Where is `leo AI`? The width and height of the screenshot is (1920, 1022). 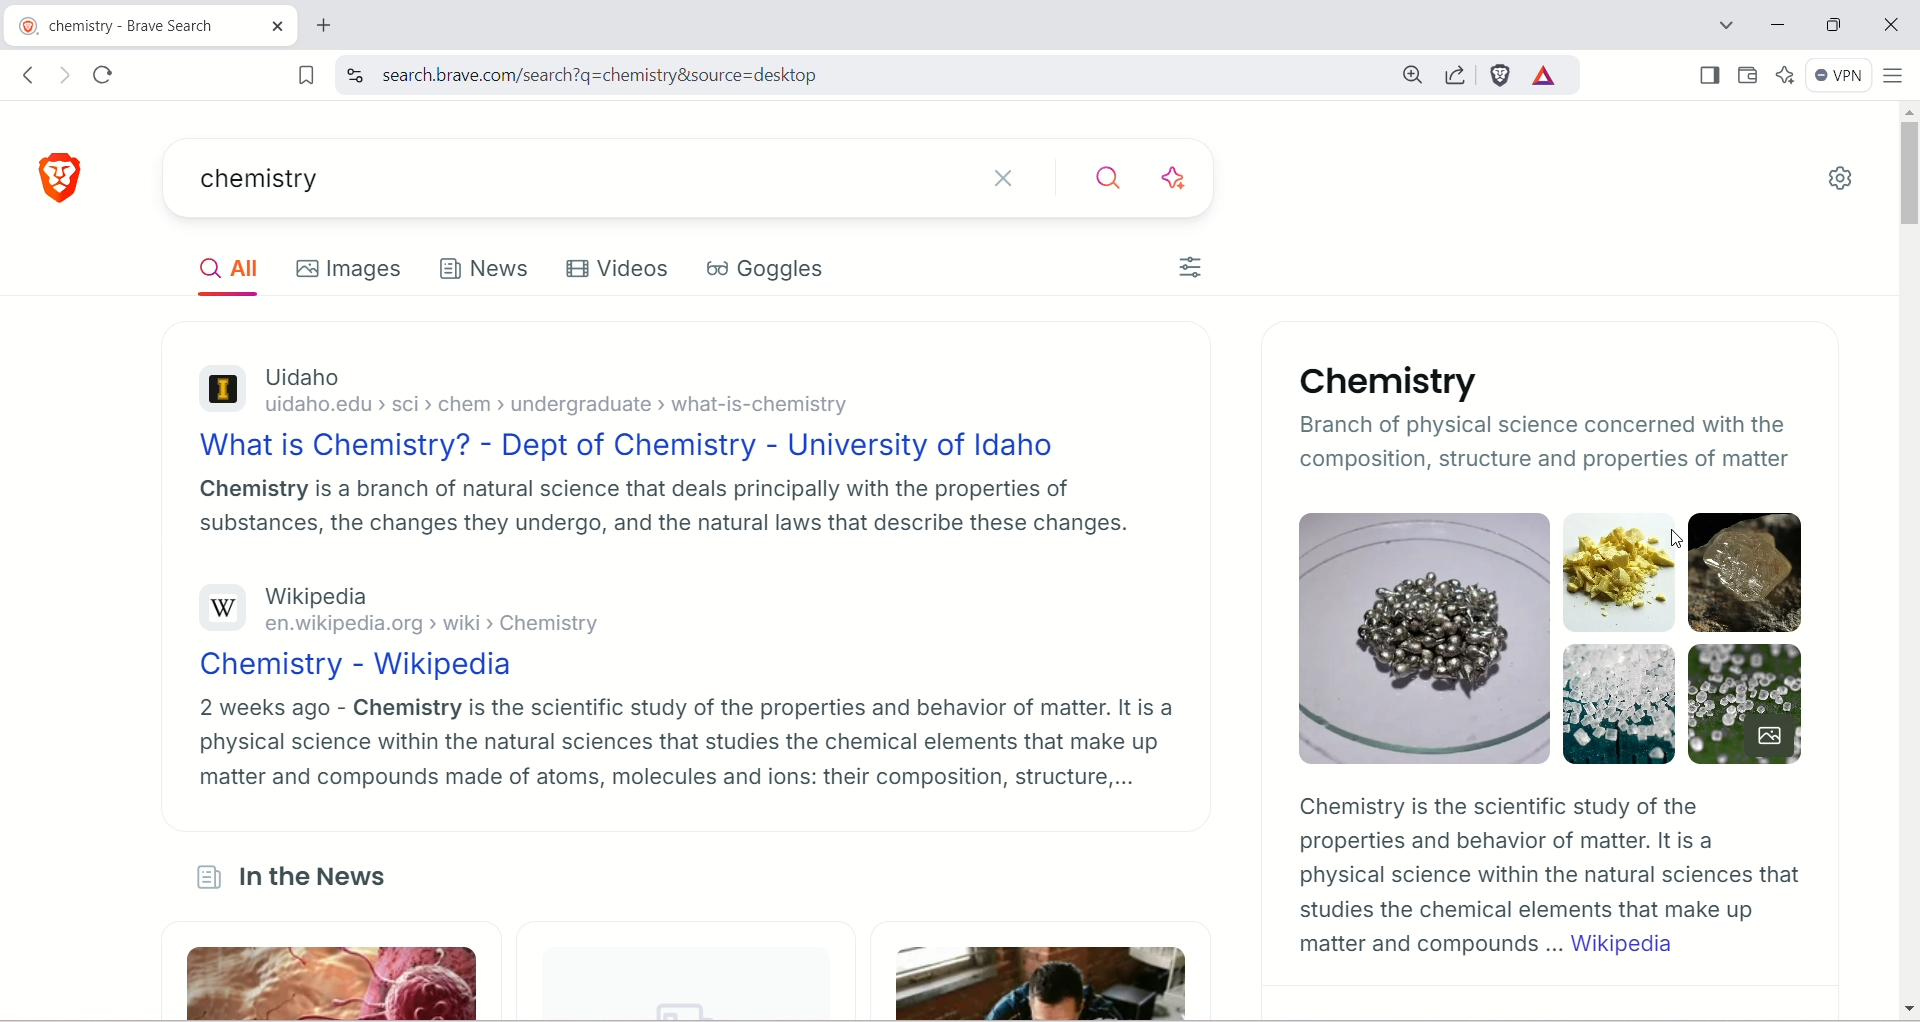 leo AI is located at coordinates (1783, 73).